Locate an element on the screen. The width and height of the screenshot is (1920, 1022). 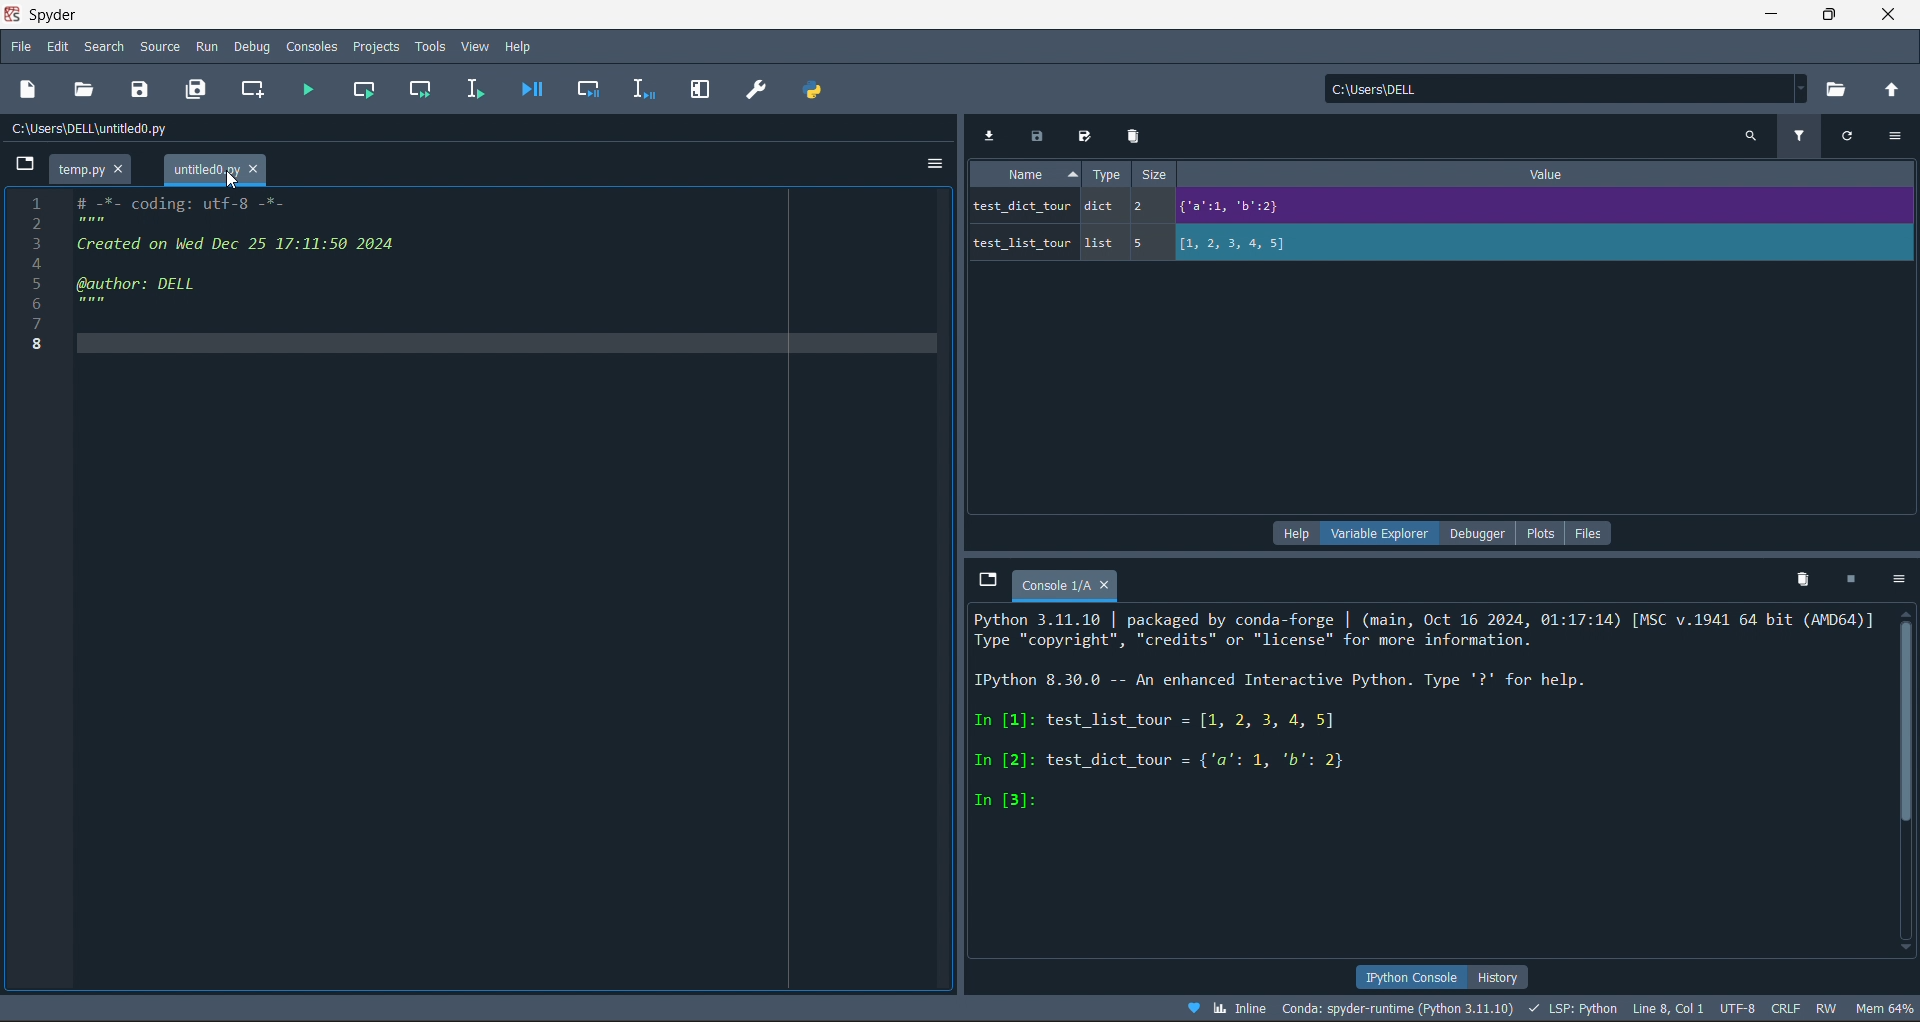
UTF-8 CRLF is located at coordinates (1763, 1010).